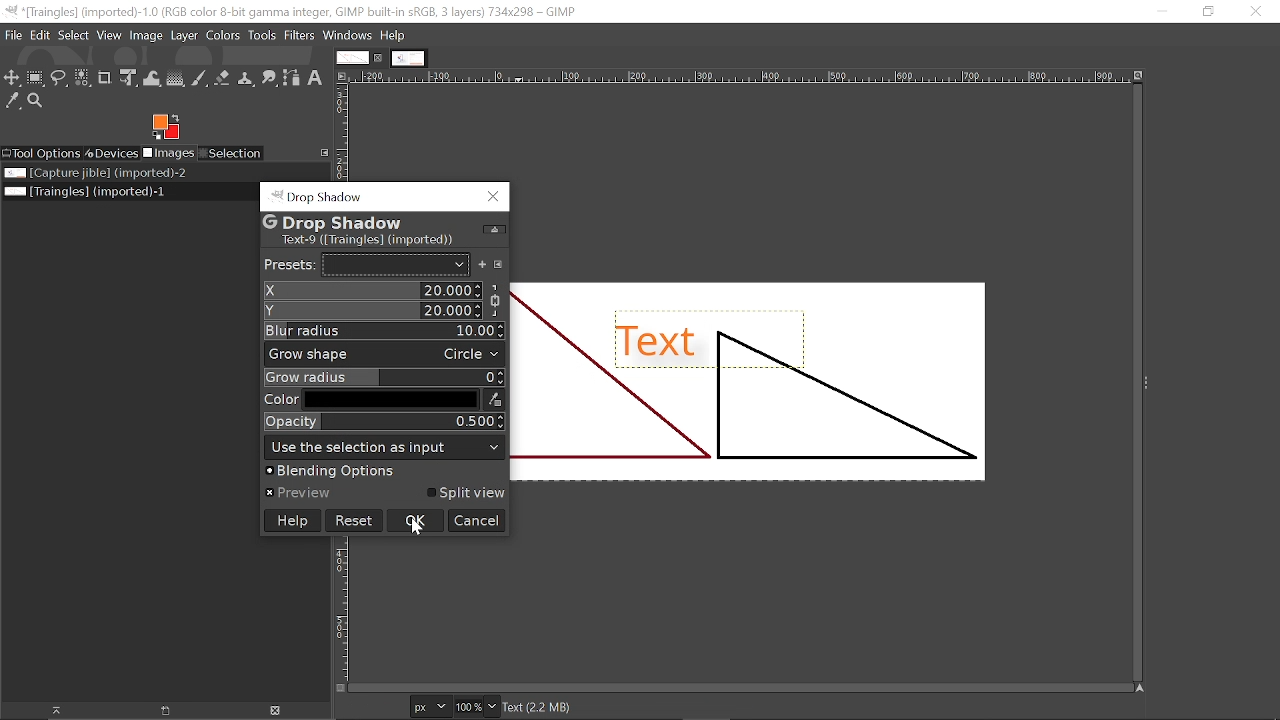 The height and width of the screenshot is (720, 1280). What do you see at coordinates (110, 37) in the screenshot?
I see `View` at bounding box center [110, 37].